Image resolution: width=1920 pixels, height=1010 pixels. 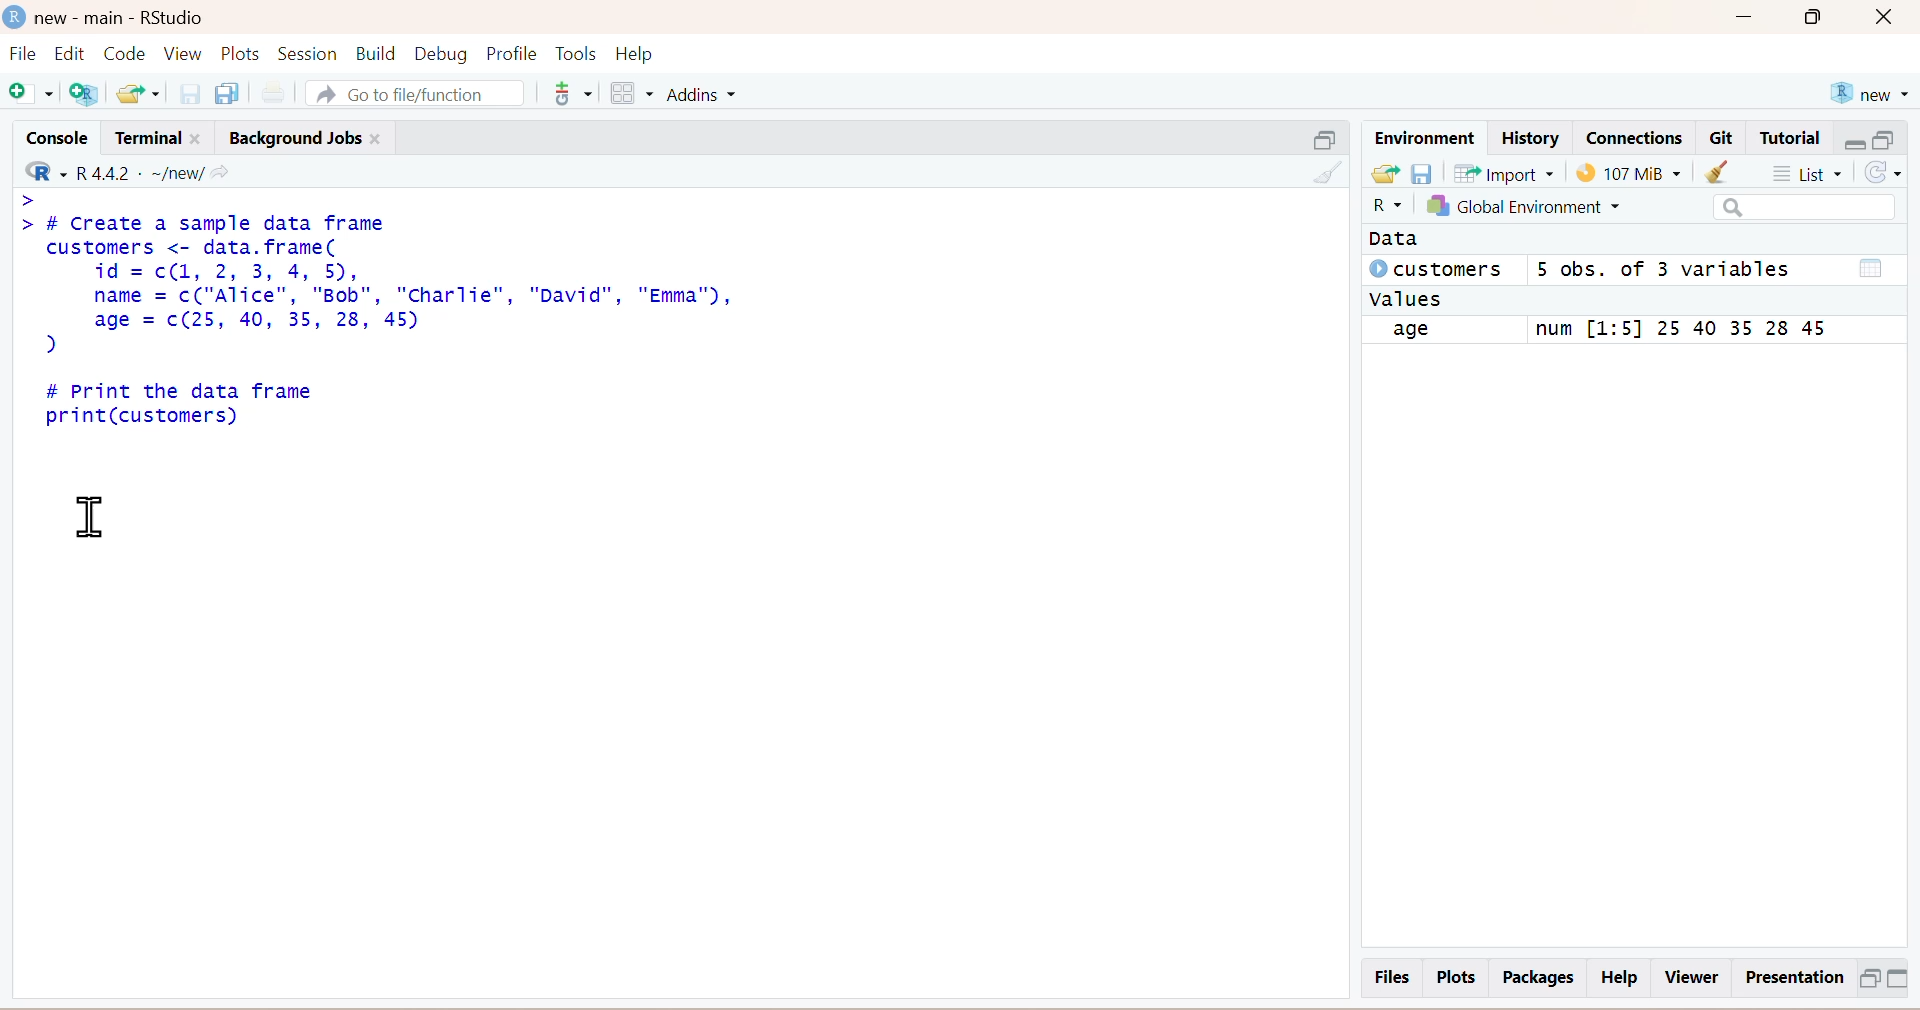 What do you see at coordinates (371, 53) in the screenshot?
I see `Build` at bounding box center [371, 53].